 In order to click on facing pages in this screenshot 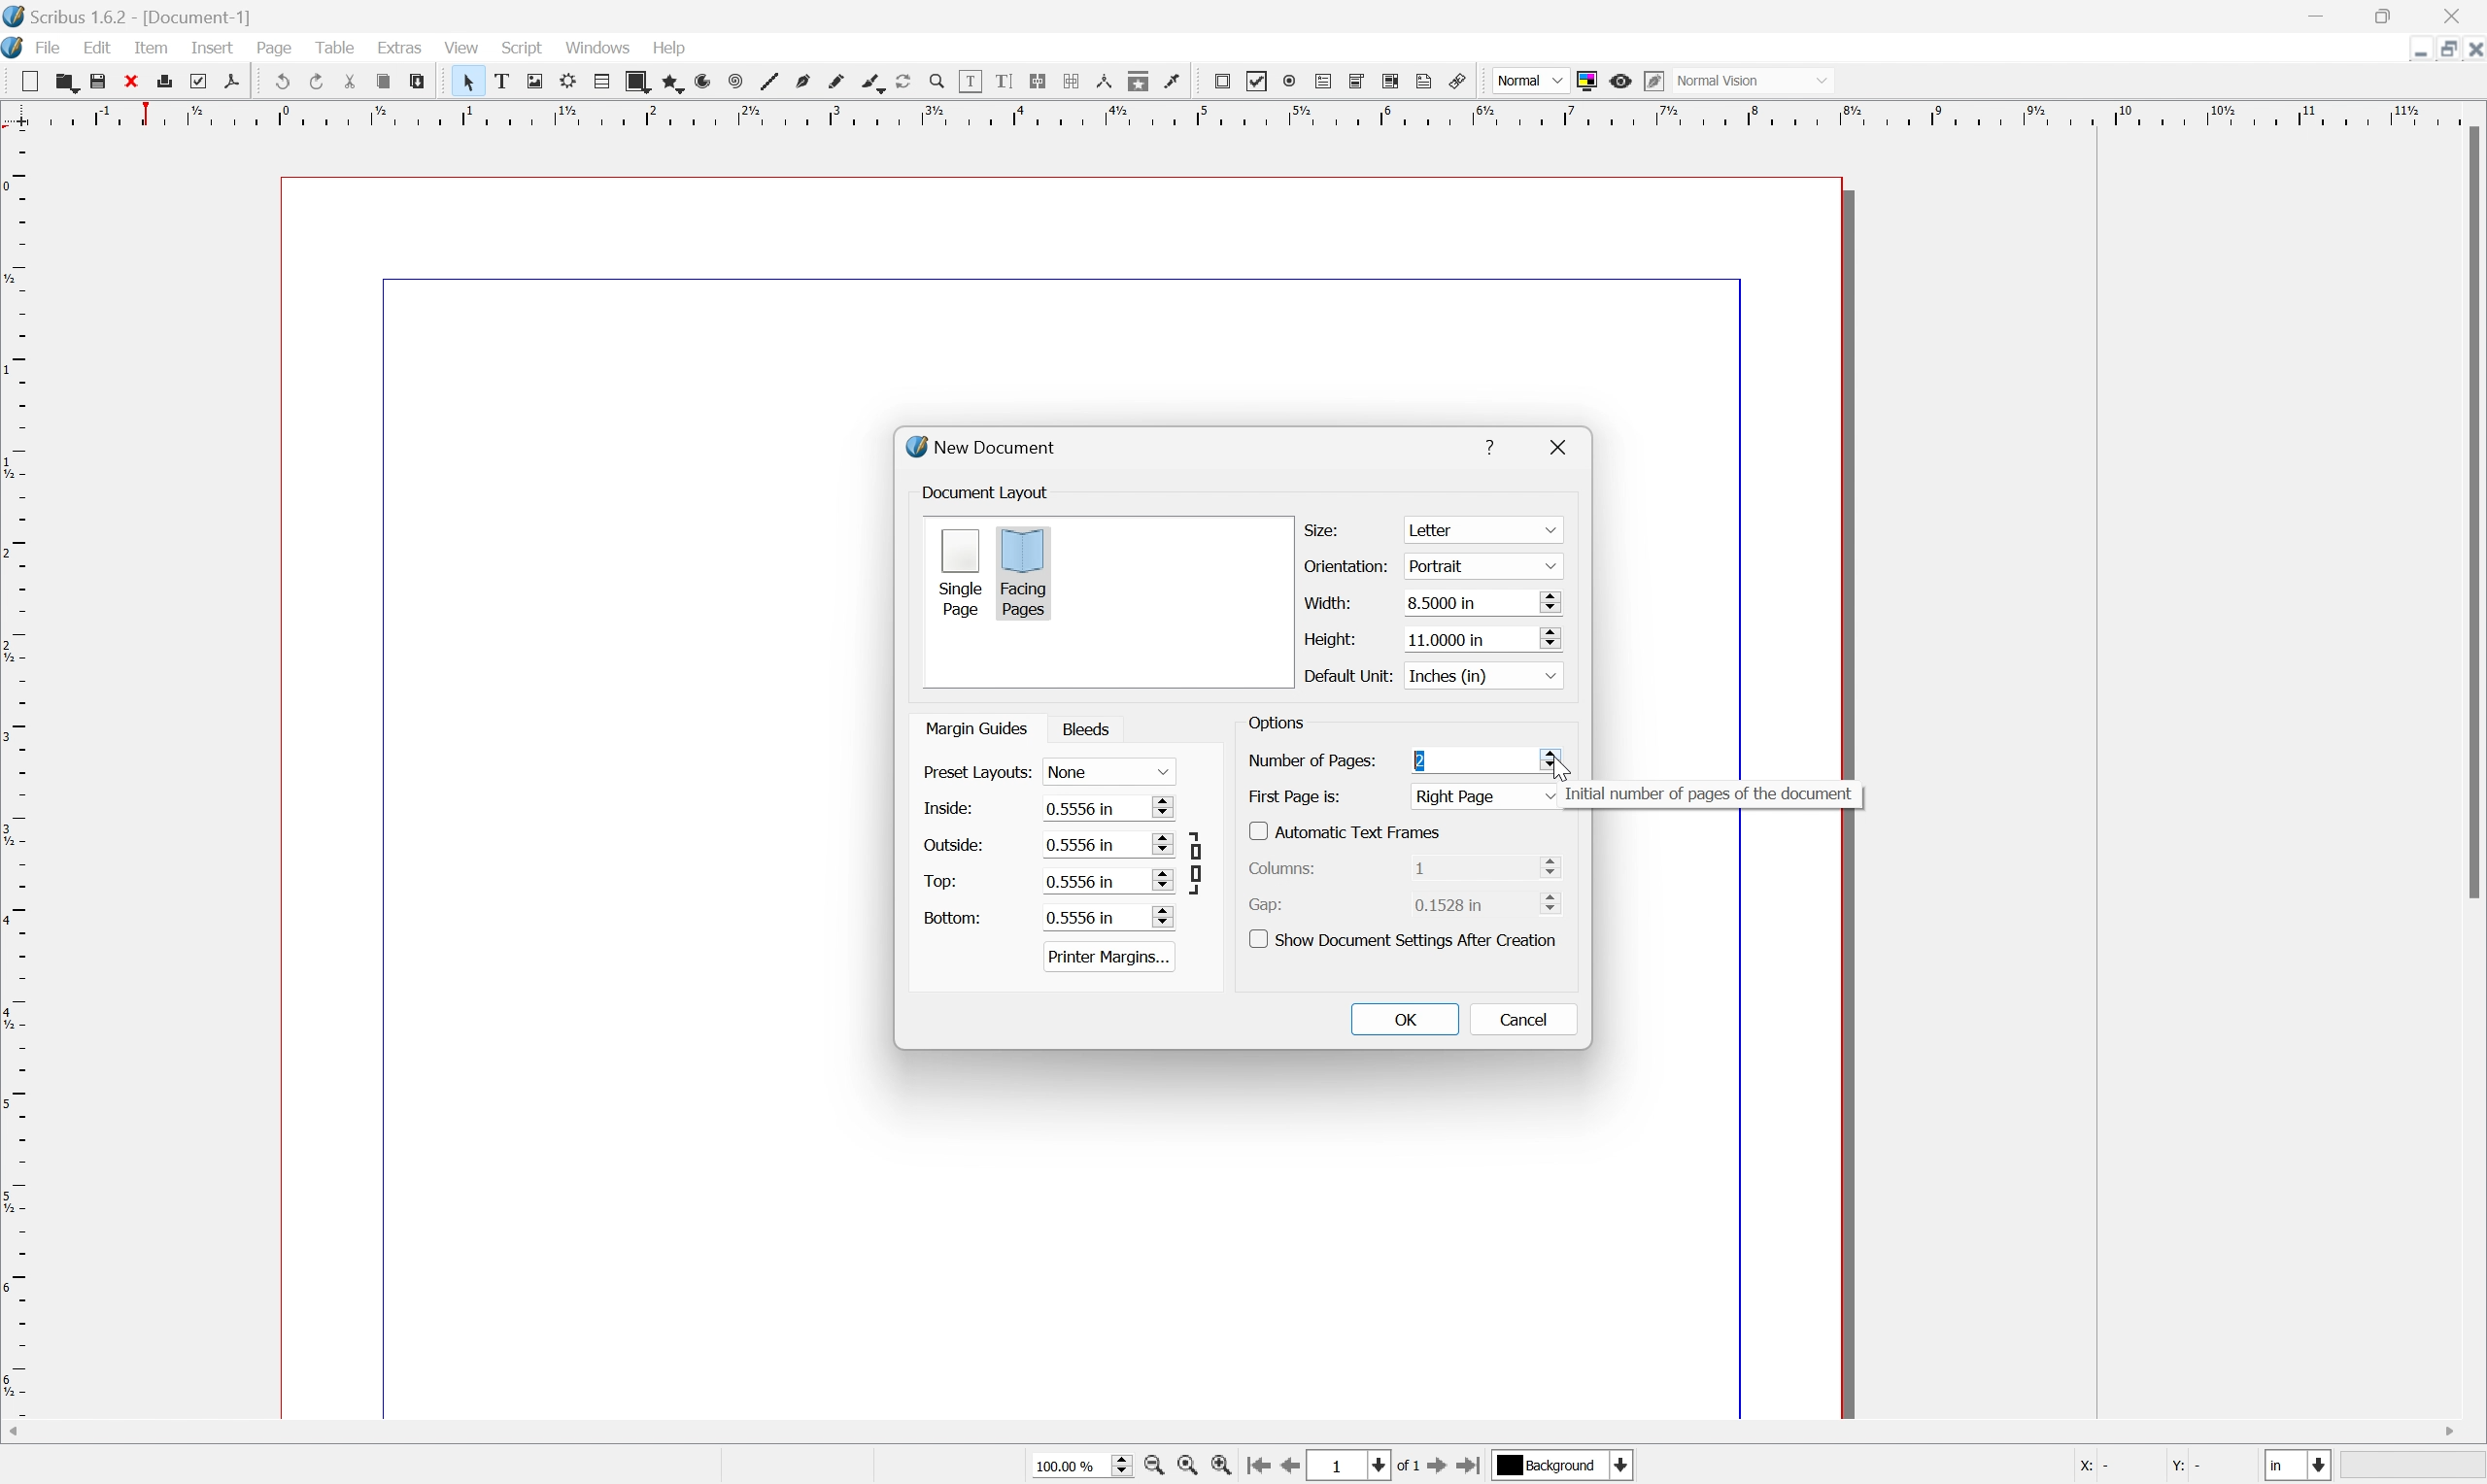, I will do `click(1025, 572)`.